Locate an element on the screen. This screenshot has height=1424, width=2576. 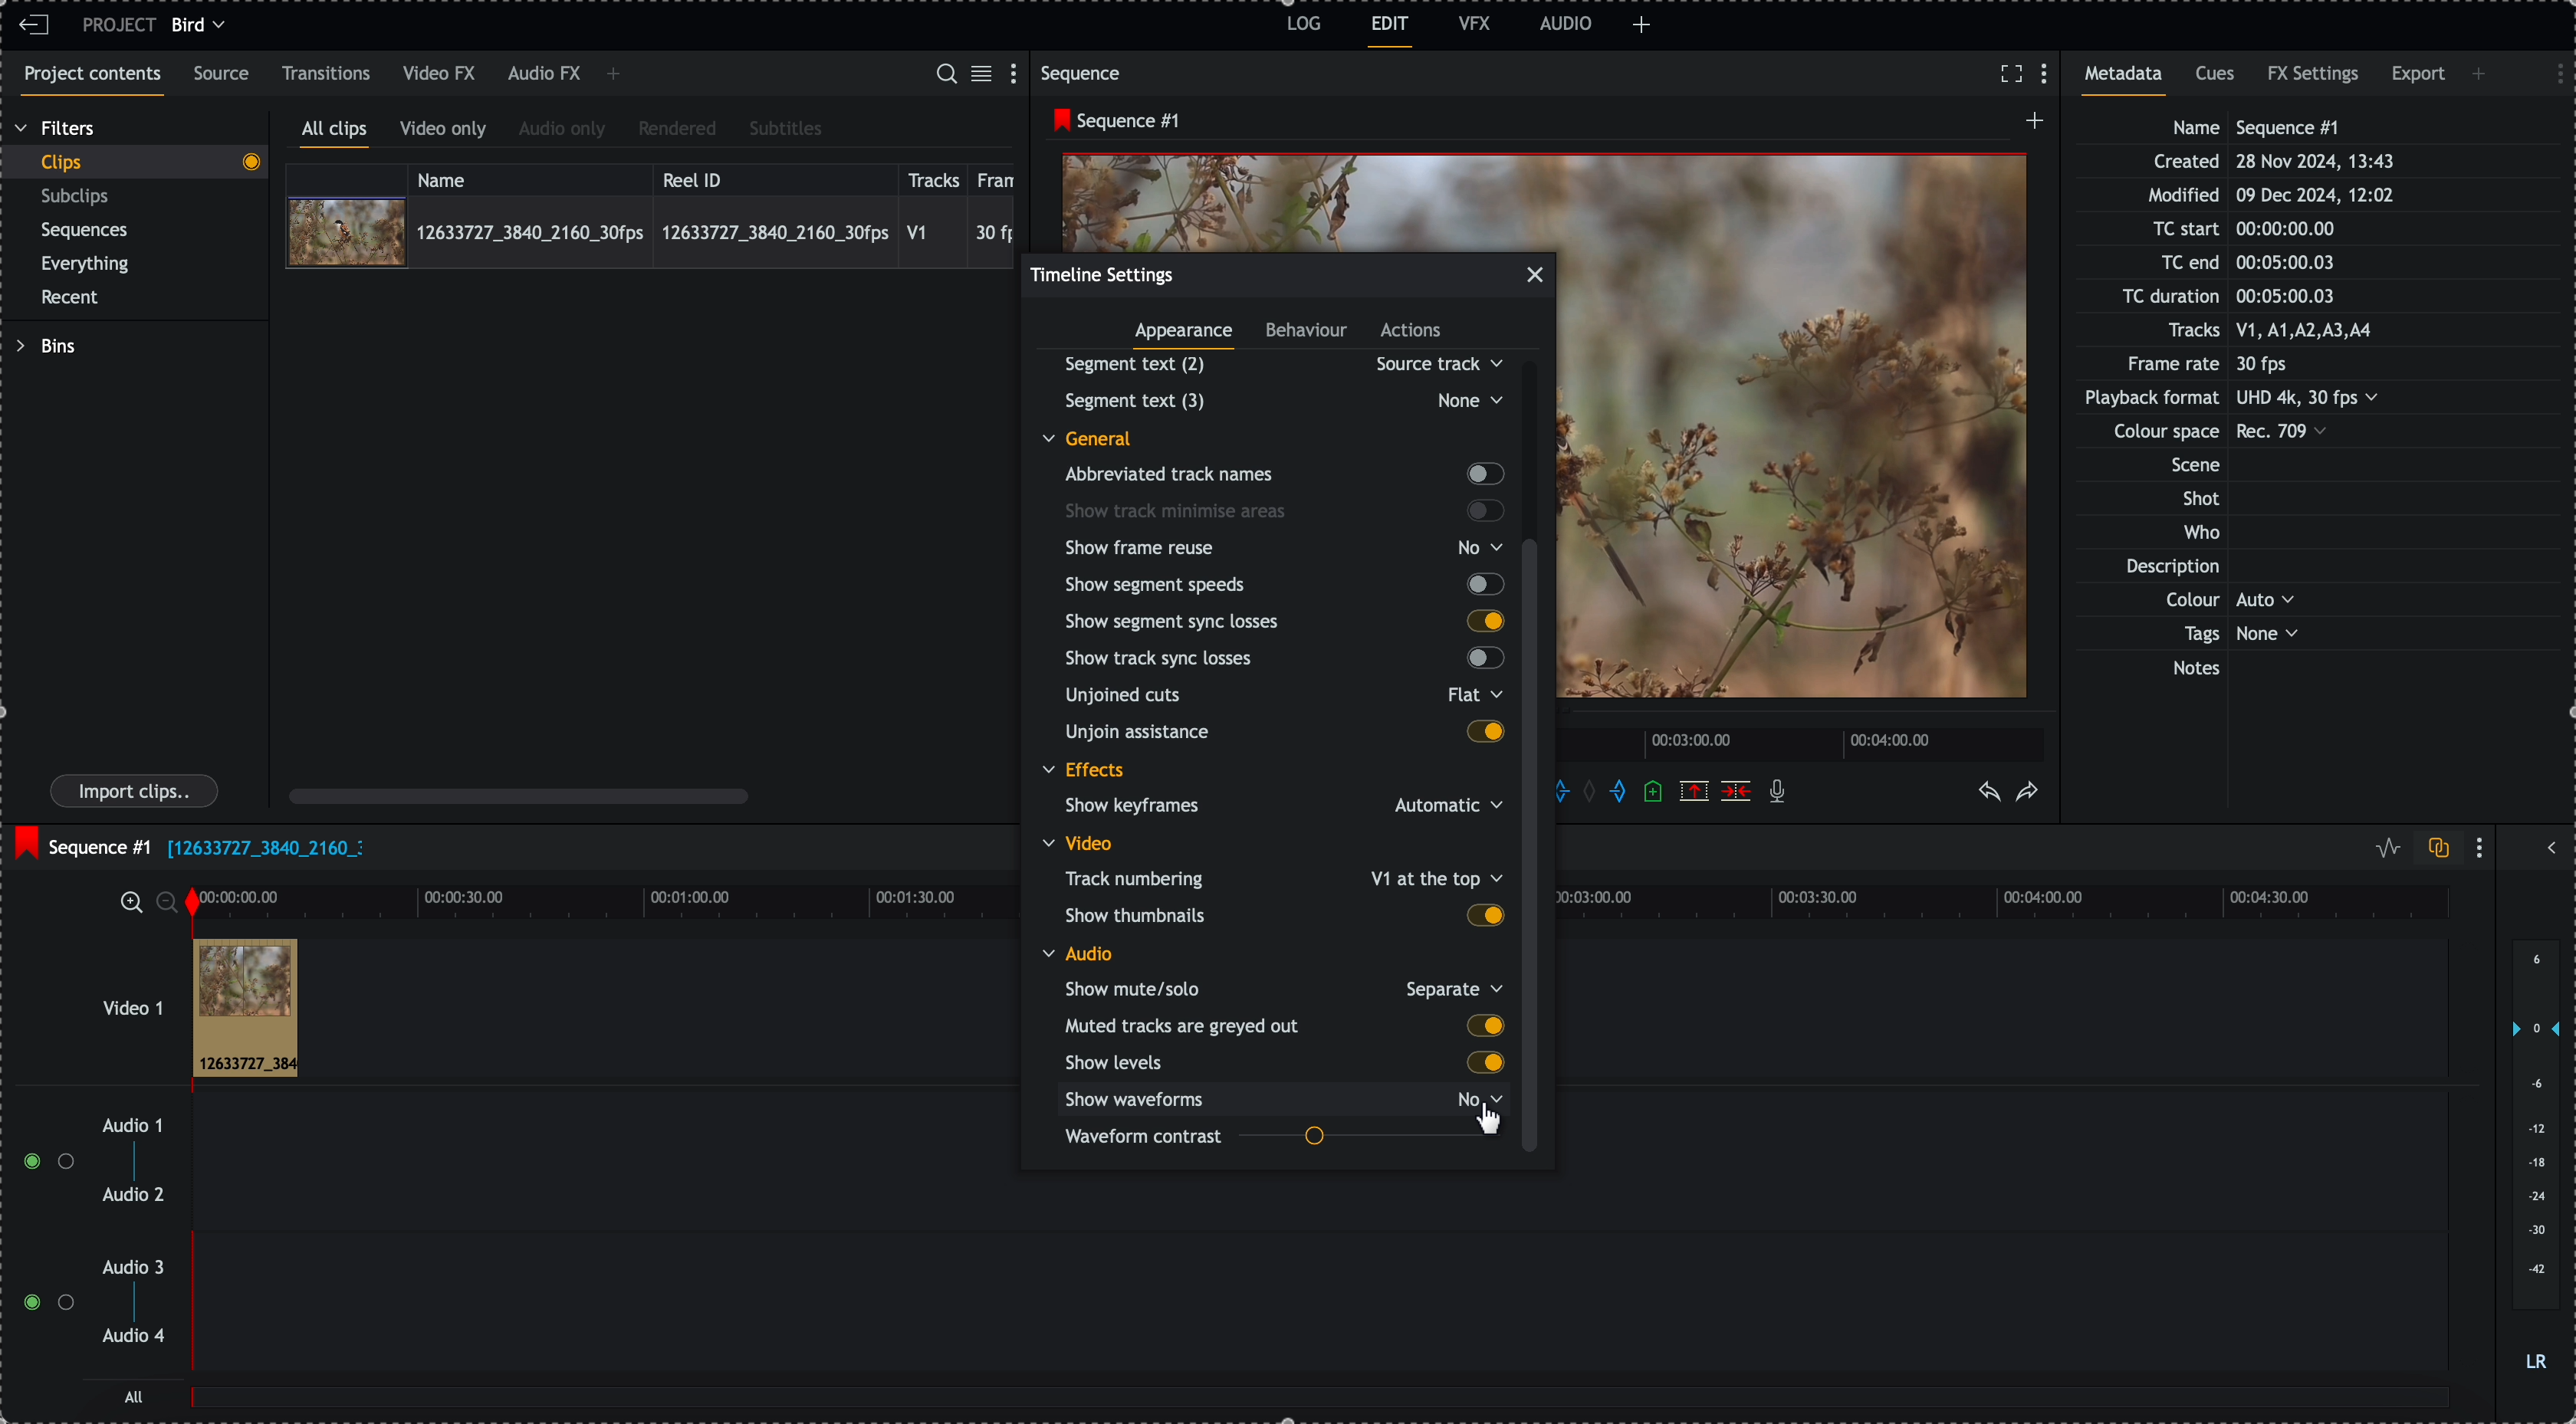
name is located at coordinates (530, 177).